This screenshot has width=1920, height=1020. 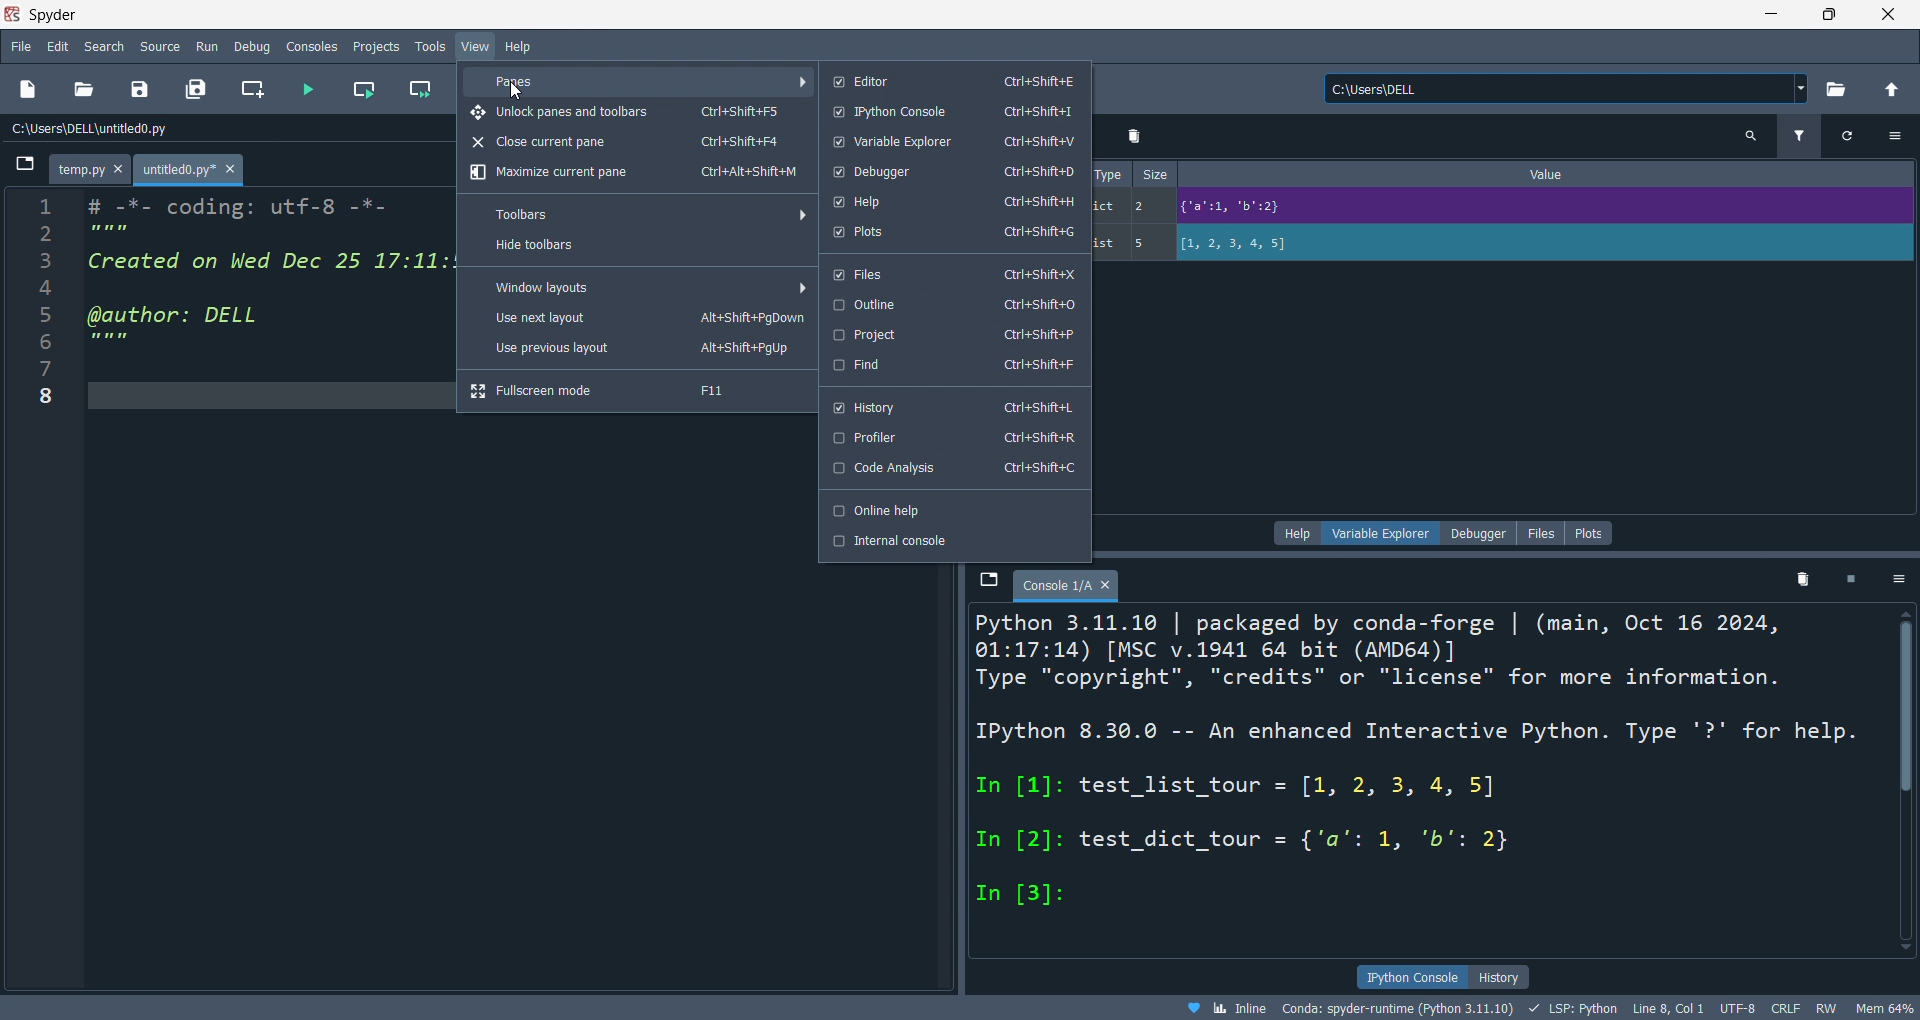 What do you see at coordinates (1830, 13) in the screenshot?
I see `maximize` at bounding box center [1830, 13].